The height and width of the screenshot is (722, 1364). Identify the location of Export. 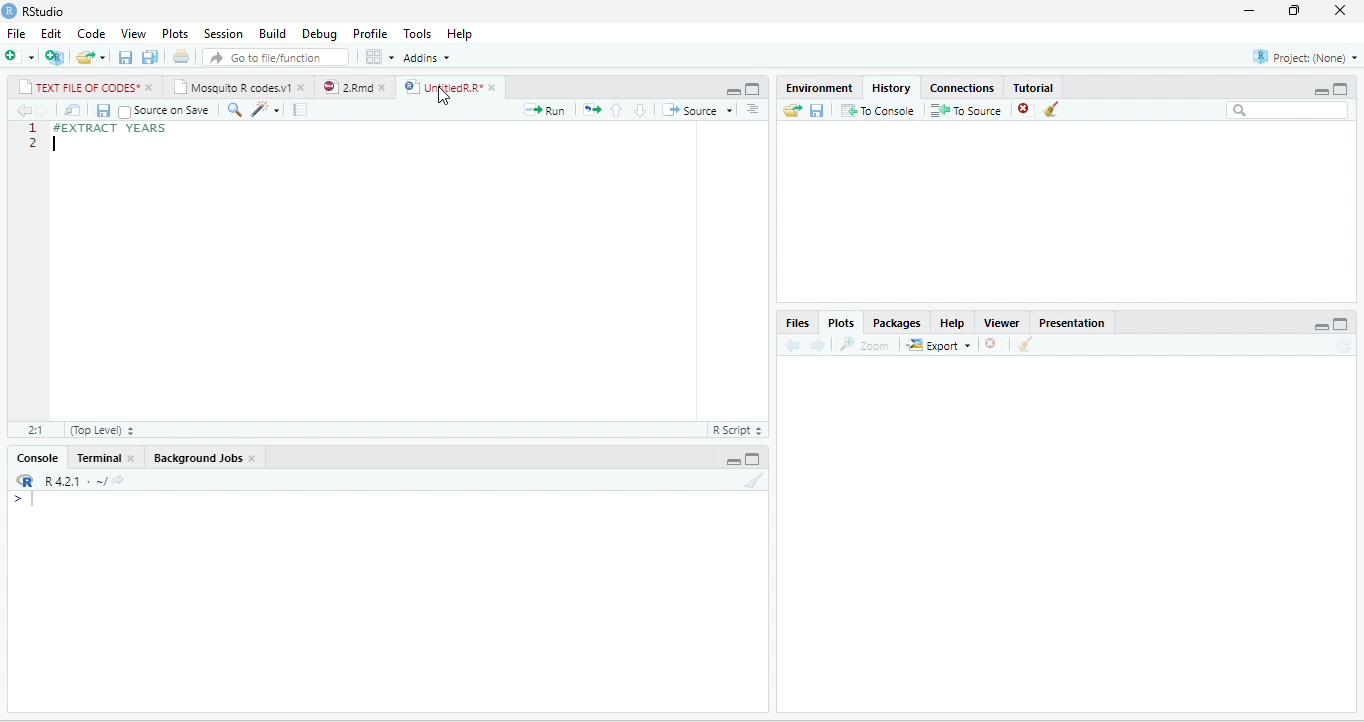
(940, 344).